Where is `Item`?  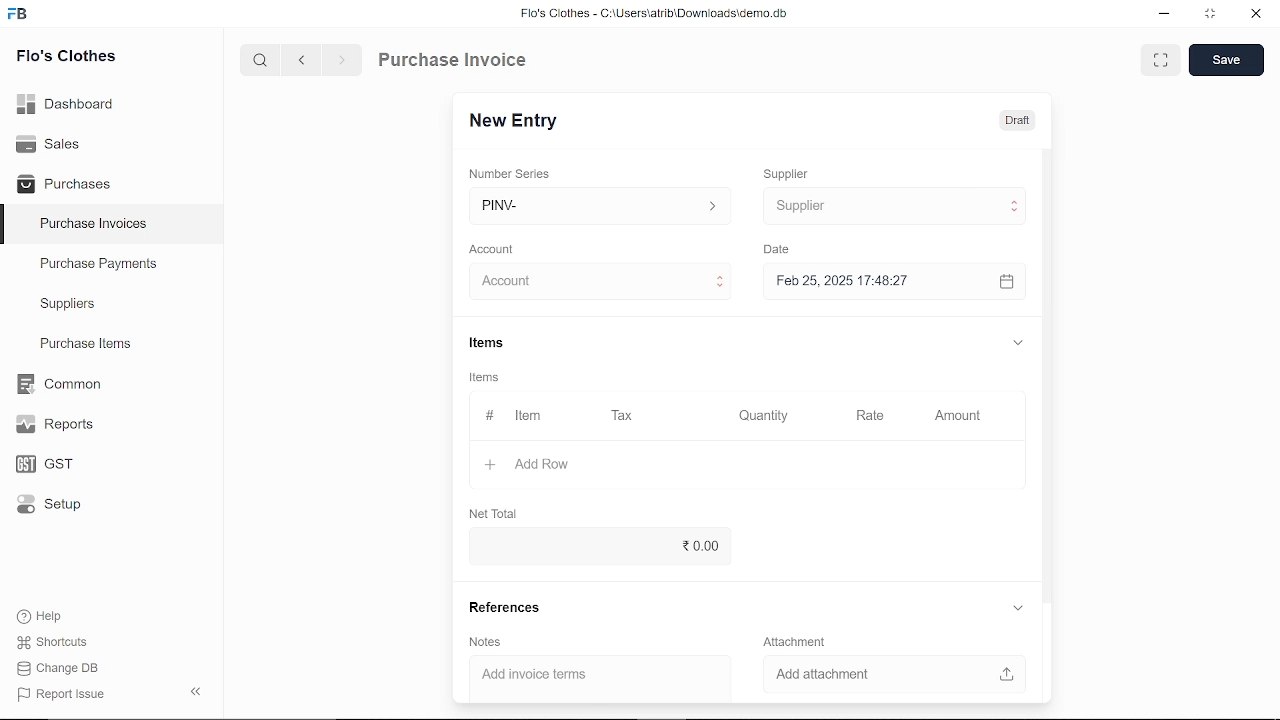 Item is located at coordinates (514, 416).